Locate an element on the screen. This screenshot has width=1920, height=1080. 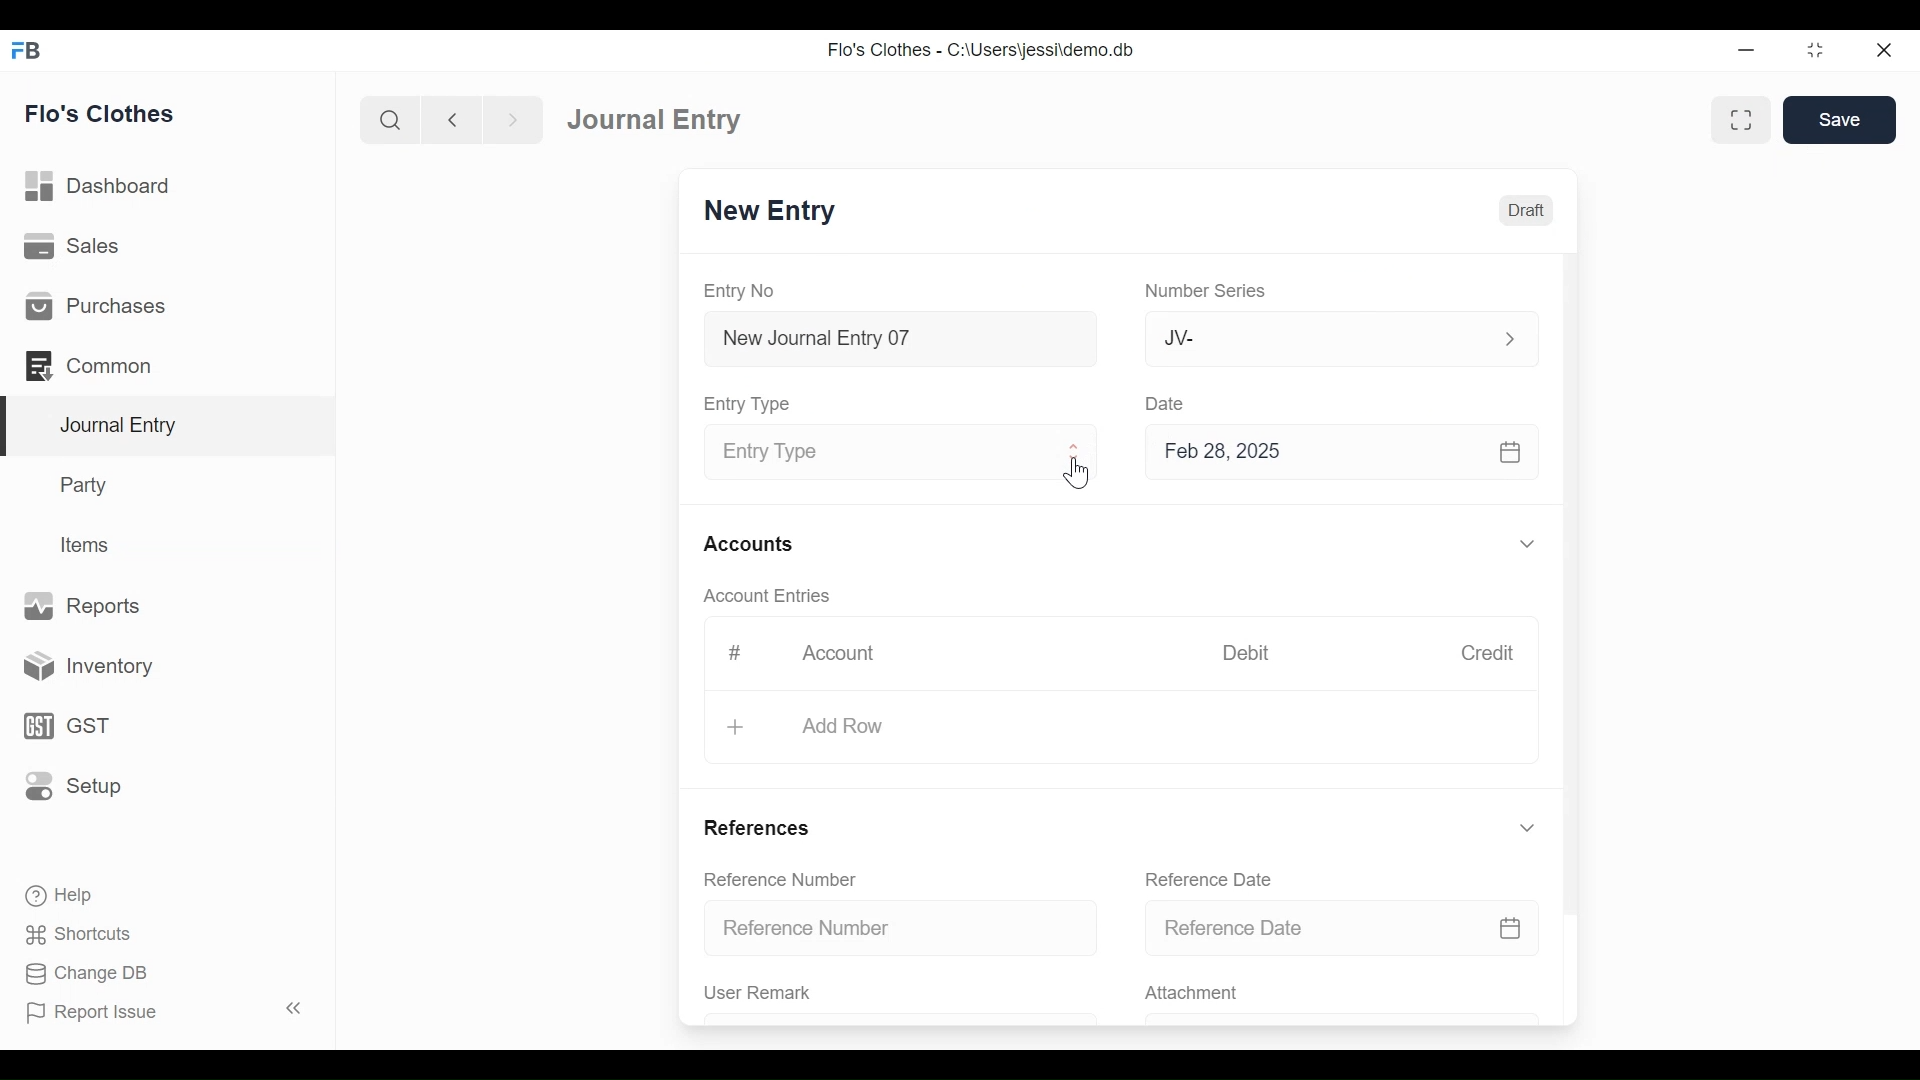
New Journal Entry 07 is located at coordinates (902, 342).